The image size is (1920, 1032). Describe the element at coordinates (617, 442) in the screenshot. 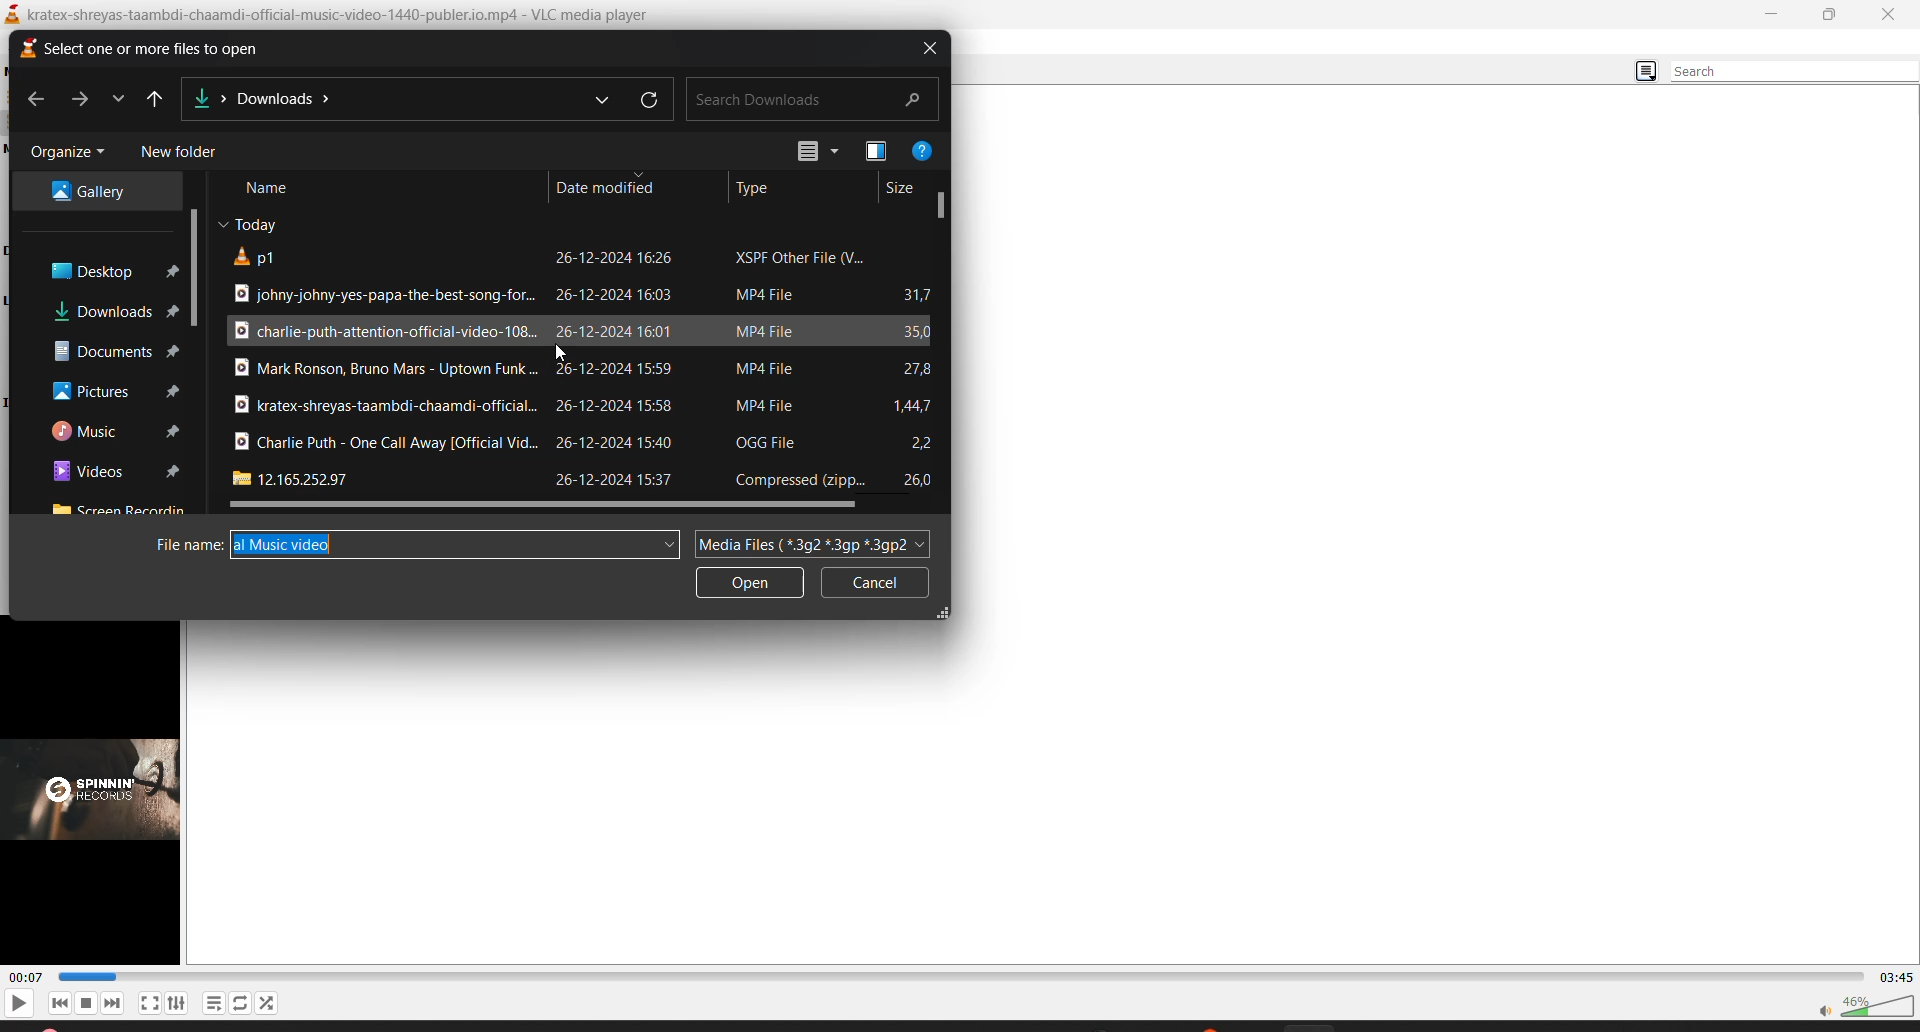

I see `date modified` at that location.